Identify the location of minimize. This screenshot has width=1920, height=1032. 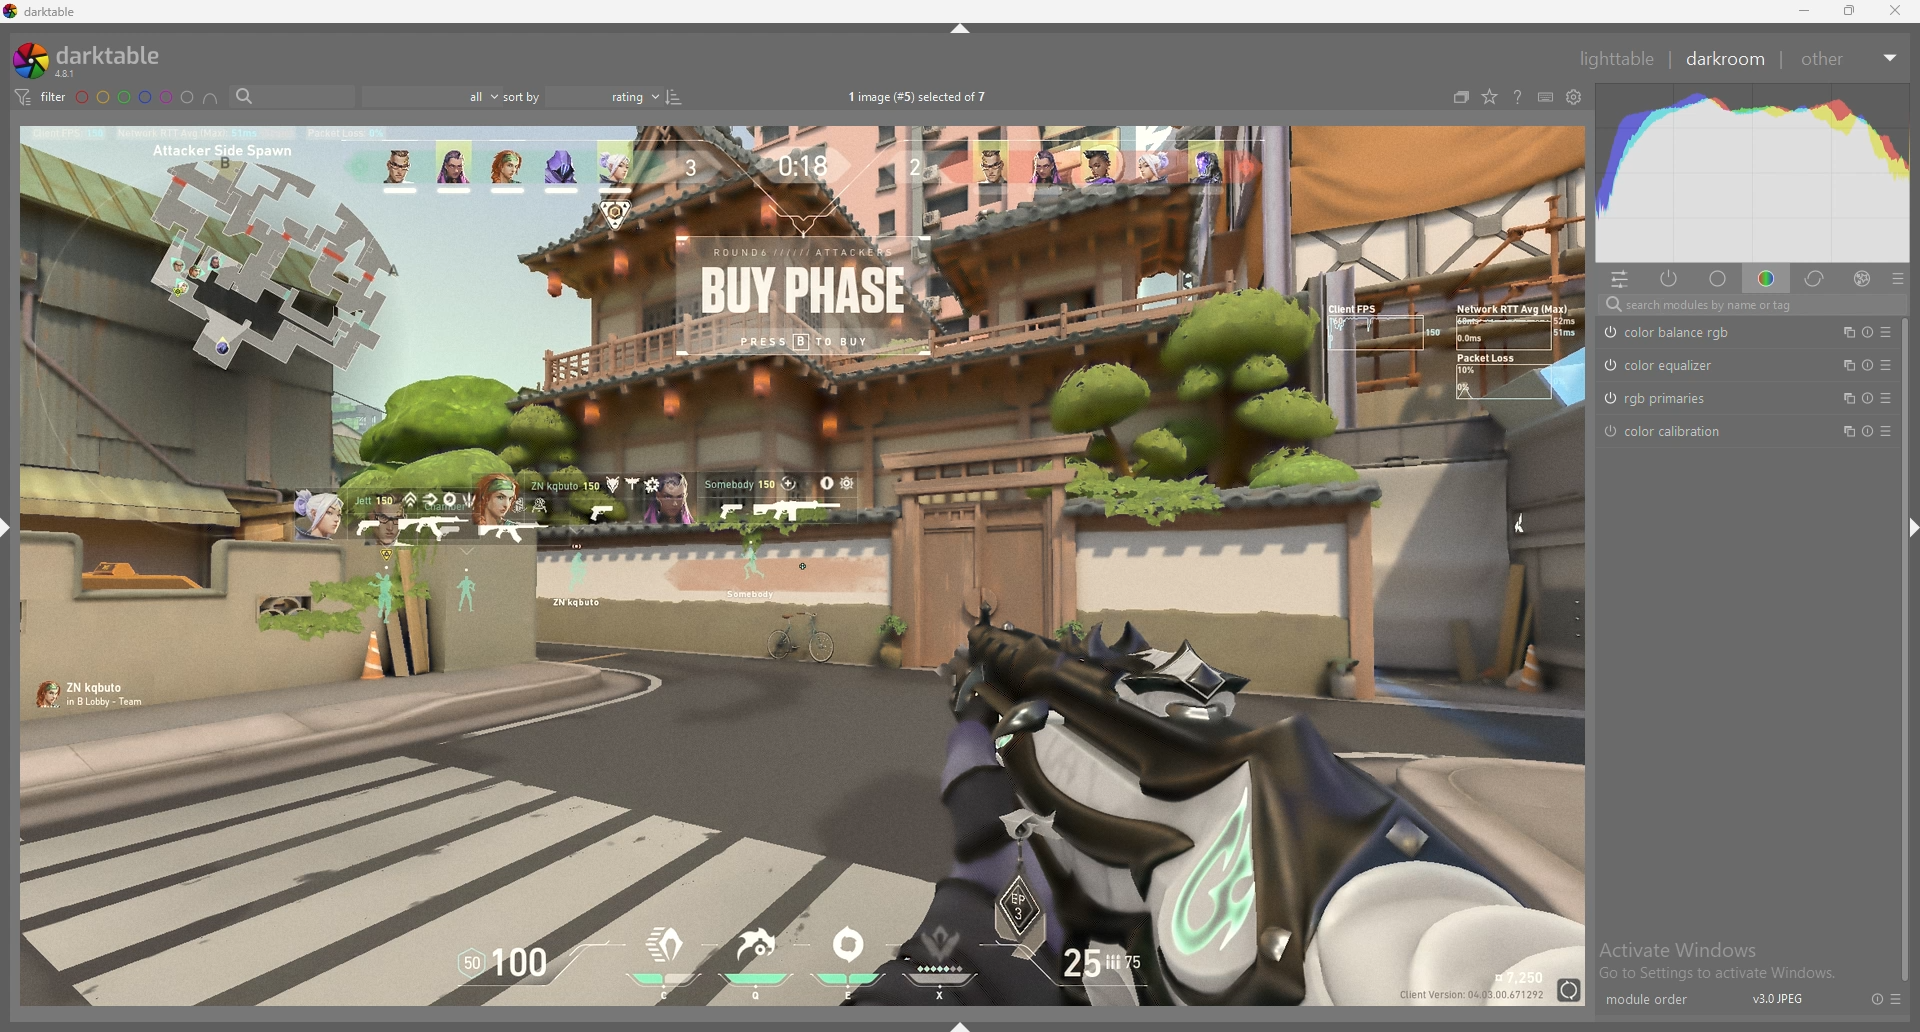
(1805, 11).